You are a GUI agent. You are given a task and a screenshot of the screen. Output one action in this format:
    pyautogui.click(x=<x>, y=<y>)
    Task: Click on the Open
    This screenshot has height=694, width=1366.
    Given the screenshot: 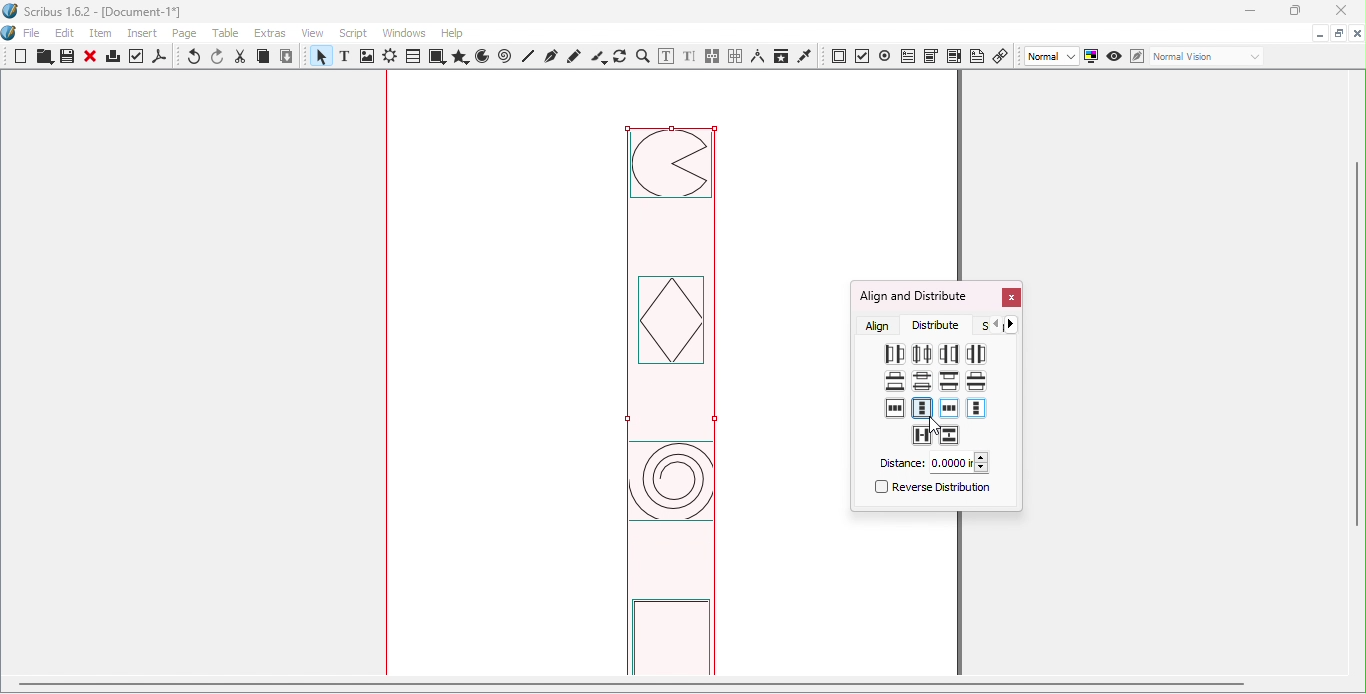 What is the action you would take?
    pyautogui.click(x=42, y=58)
    